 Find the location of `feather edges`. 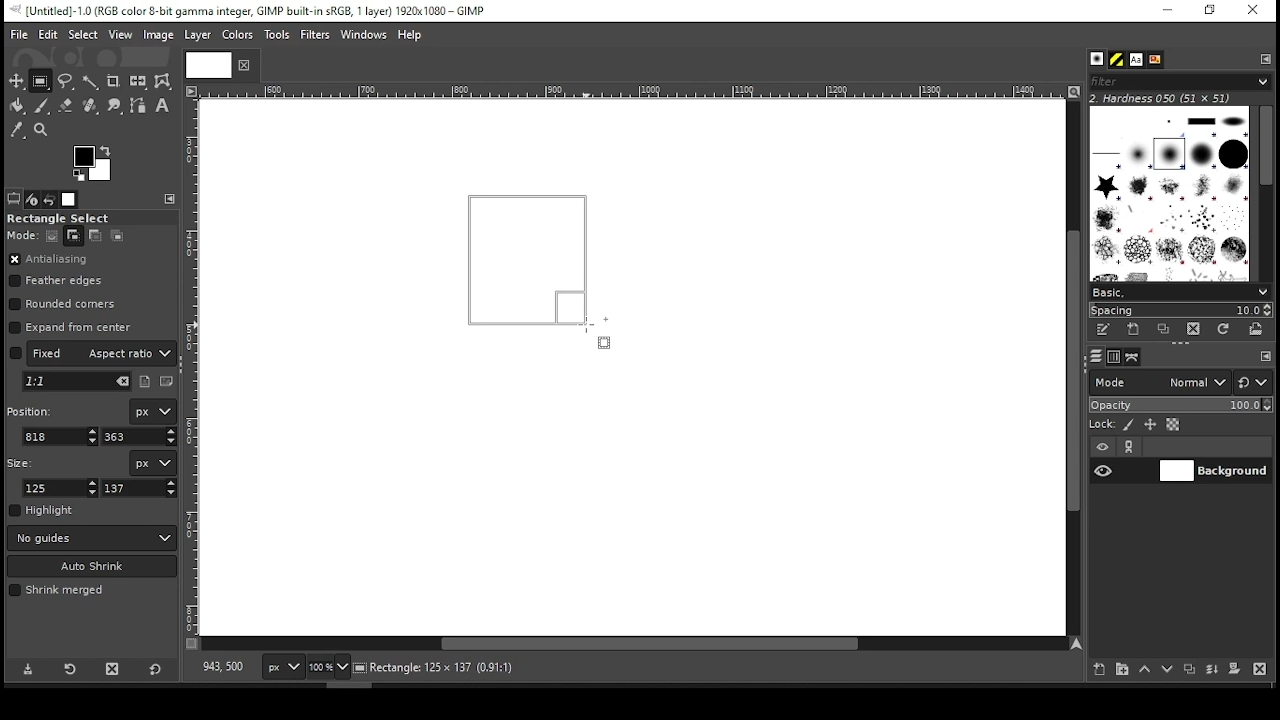

feather edges is located at coordinates (61, 281).